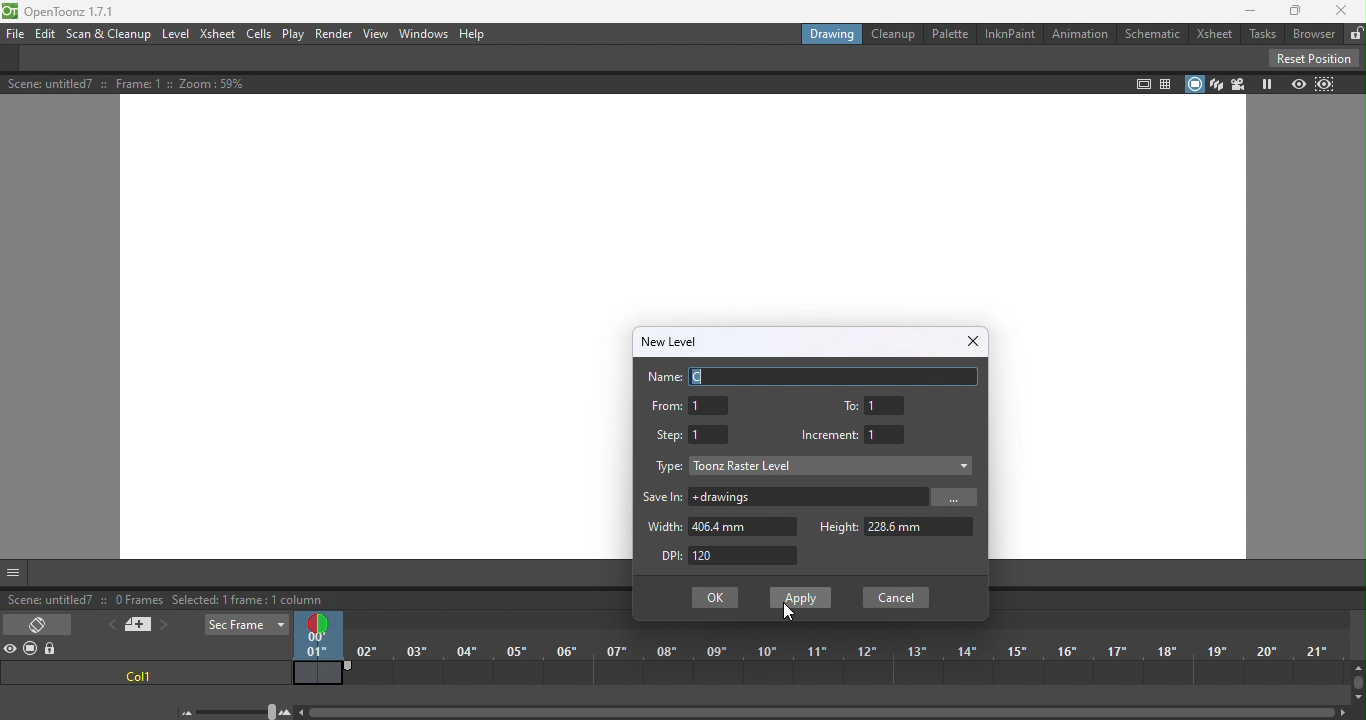 The height and width of the screenshot is (720, 1366). I want to click on Drawing, so click(835, 34).